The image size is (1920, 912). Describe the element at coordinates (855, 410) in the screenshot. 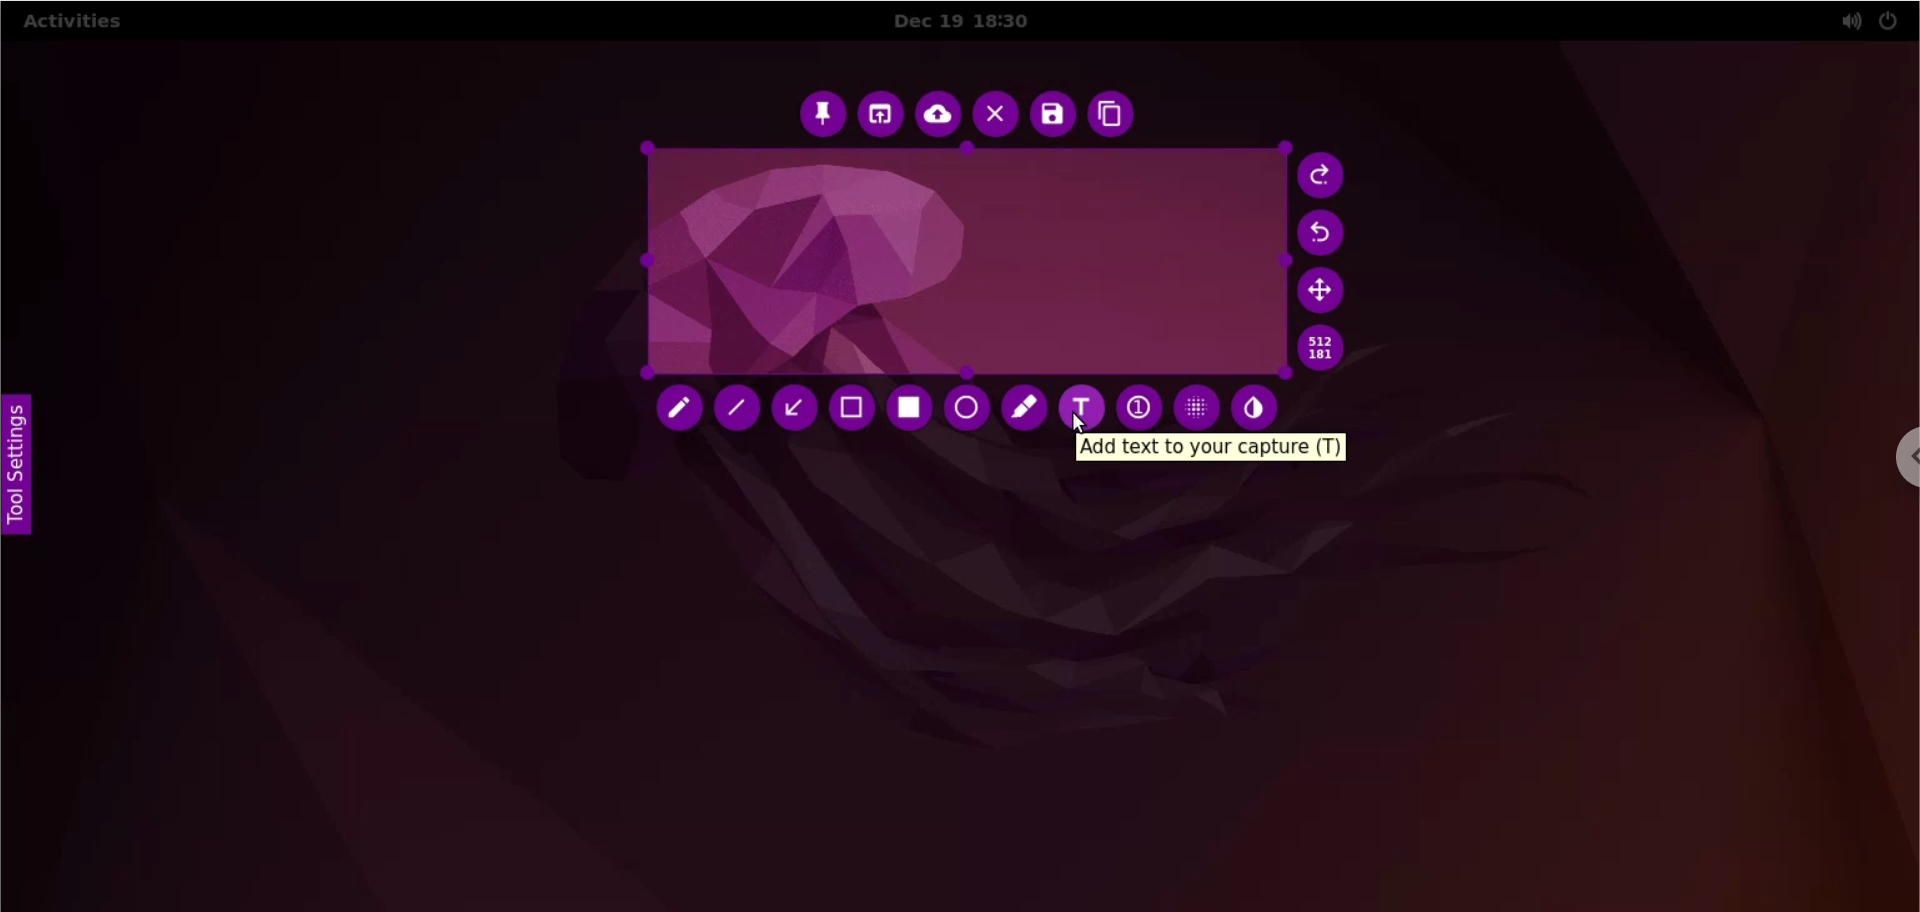

I see `selection tool` at that location.